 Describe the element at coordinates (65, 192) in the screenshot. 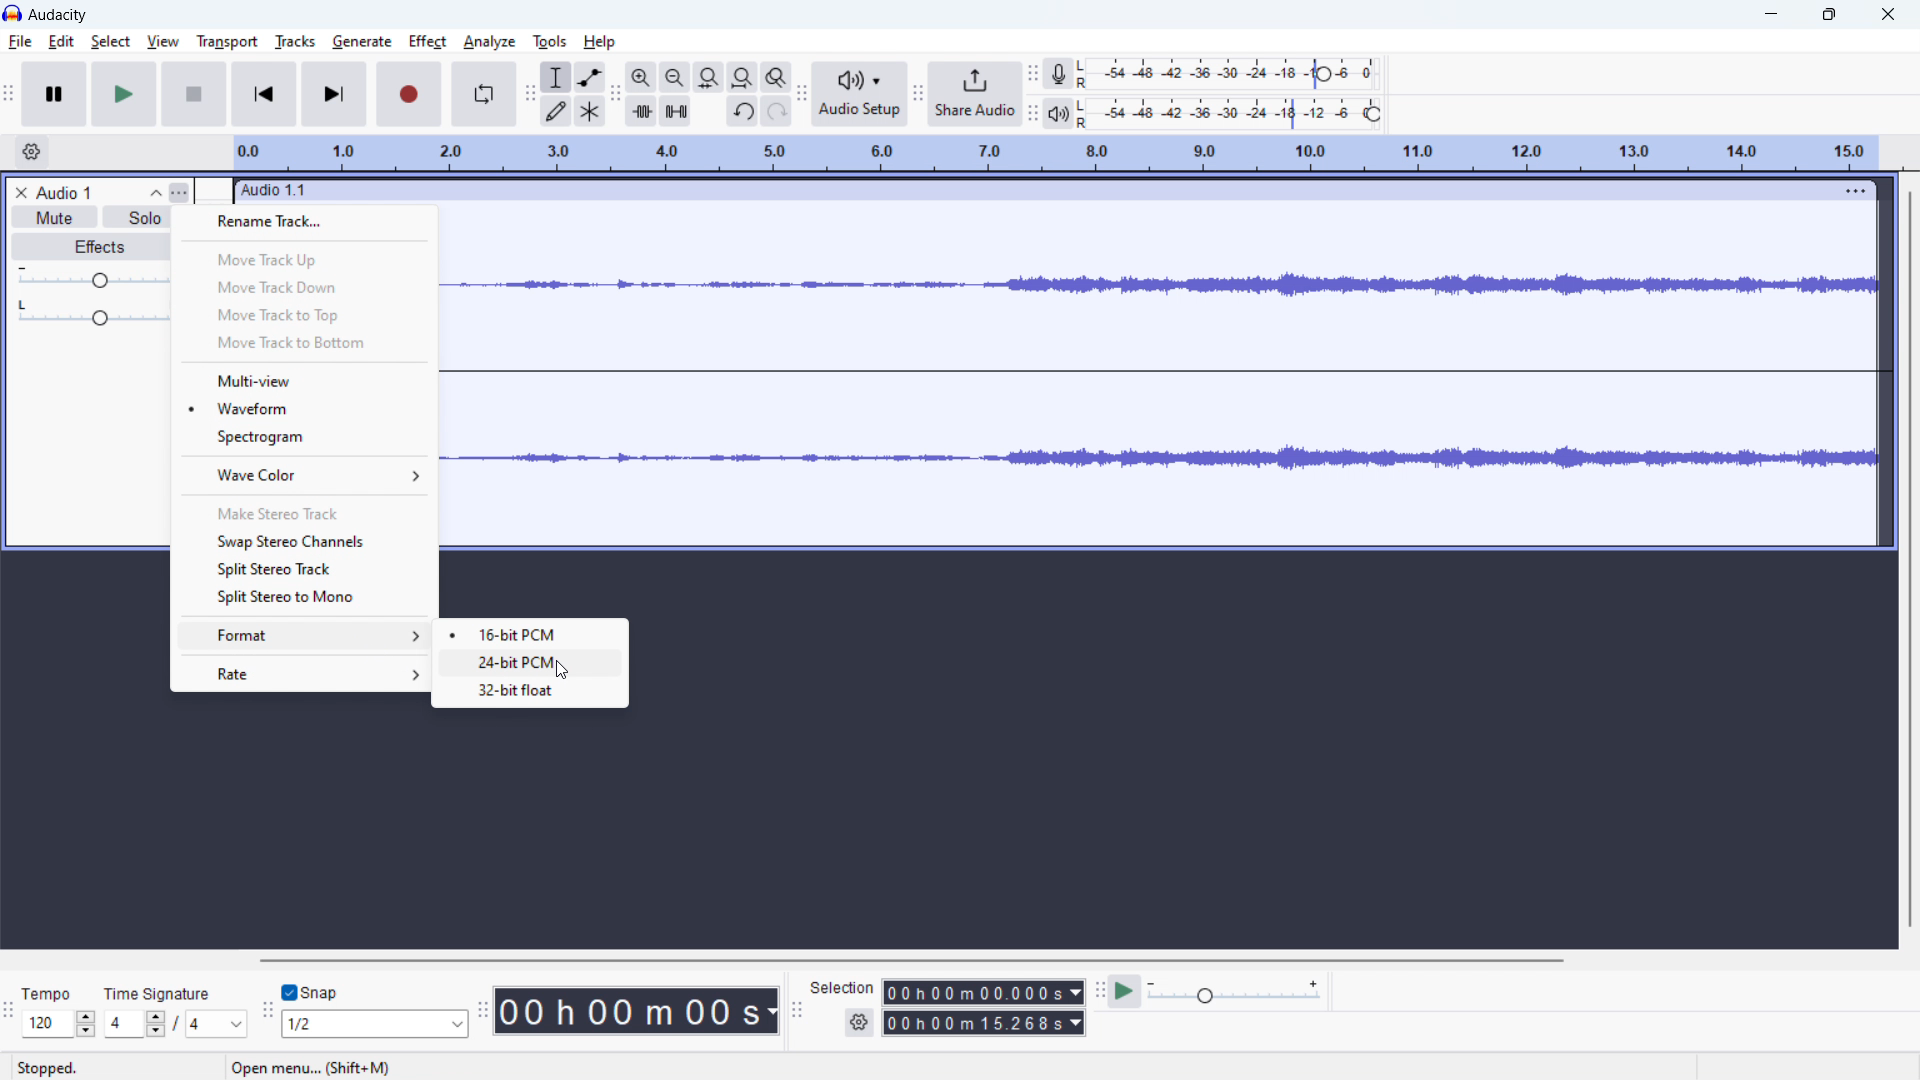

I see `title o project` at that location.